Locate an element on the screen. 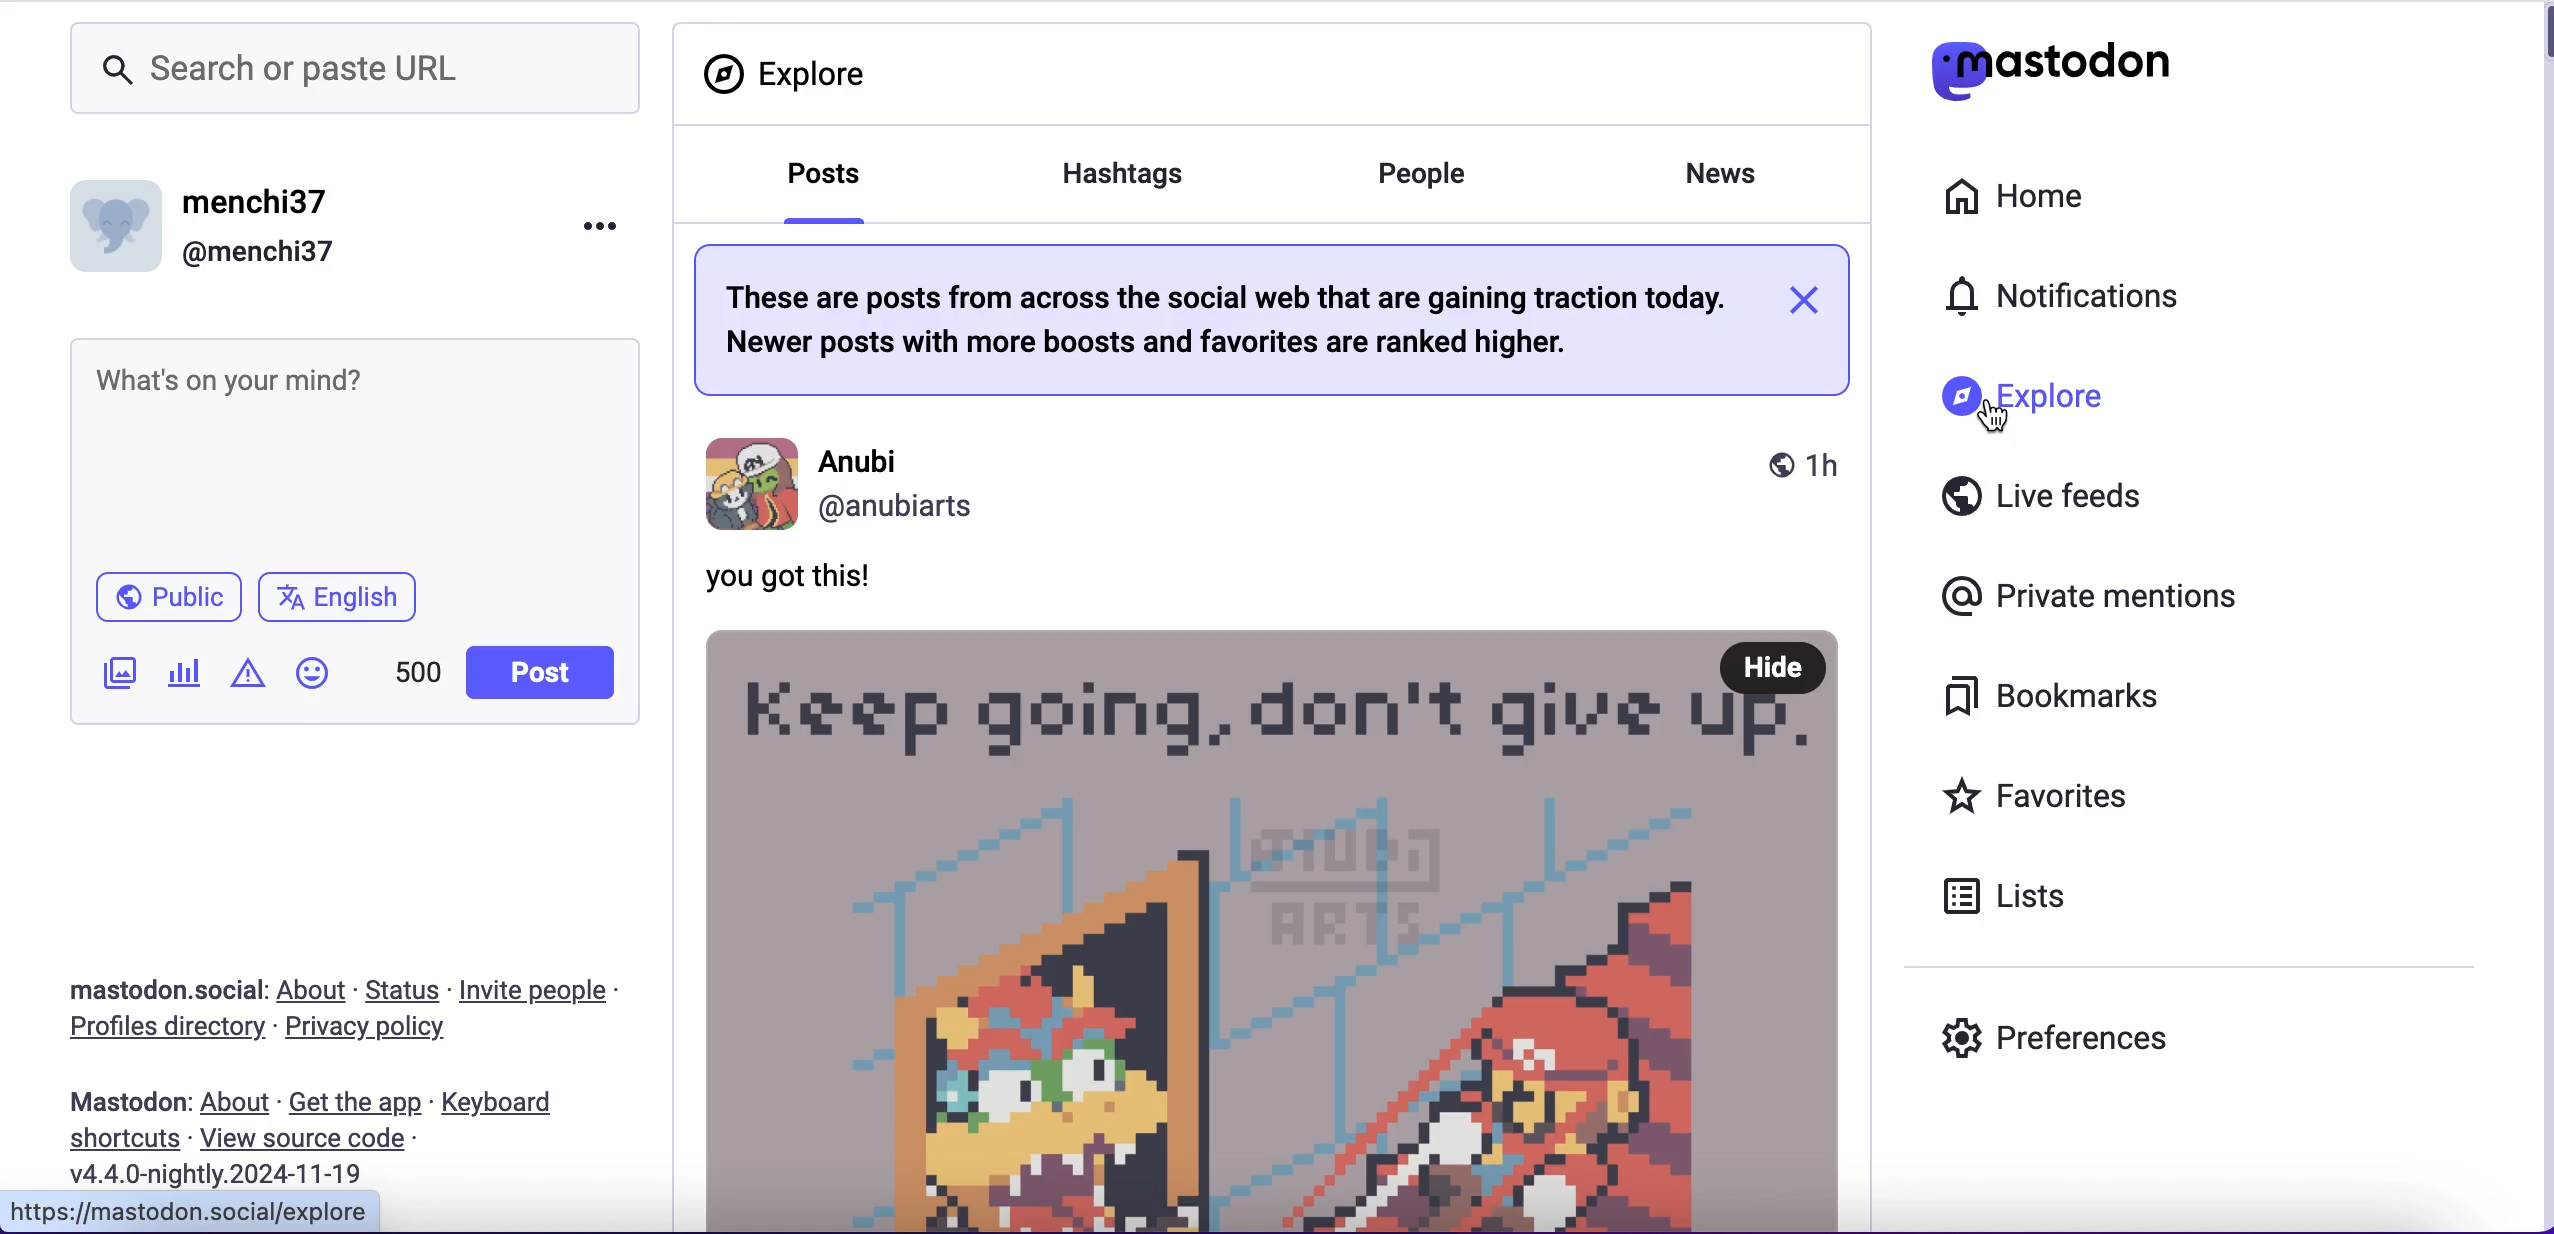 This screenshot has height=1234, width=2554. home is located at coordinates (2072, 197).